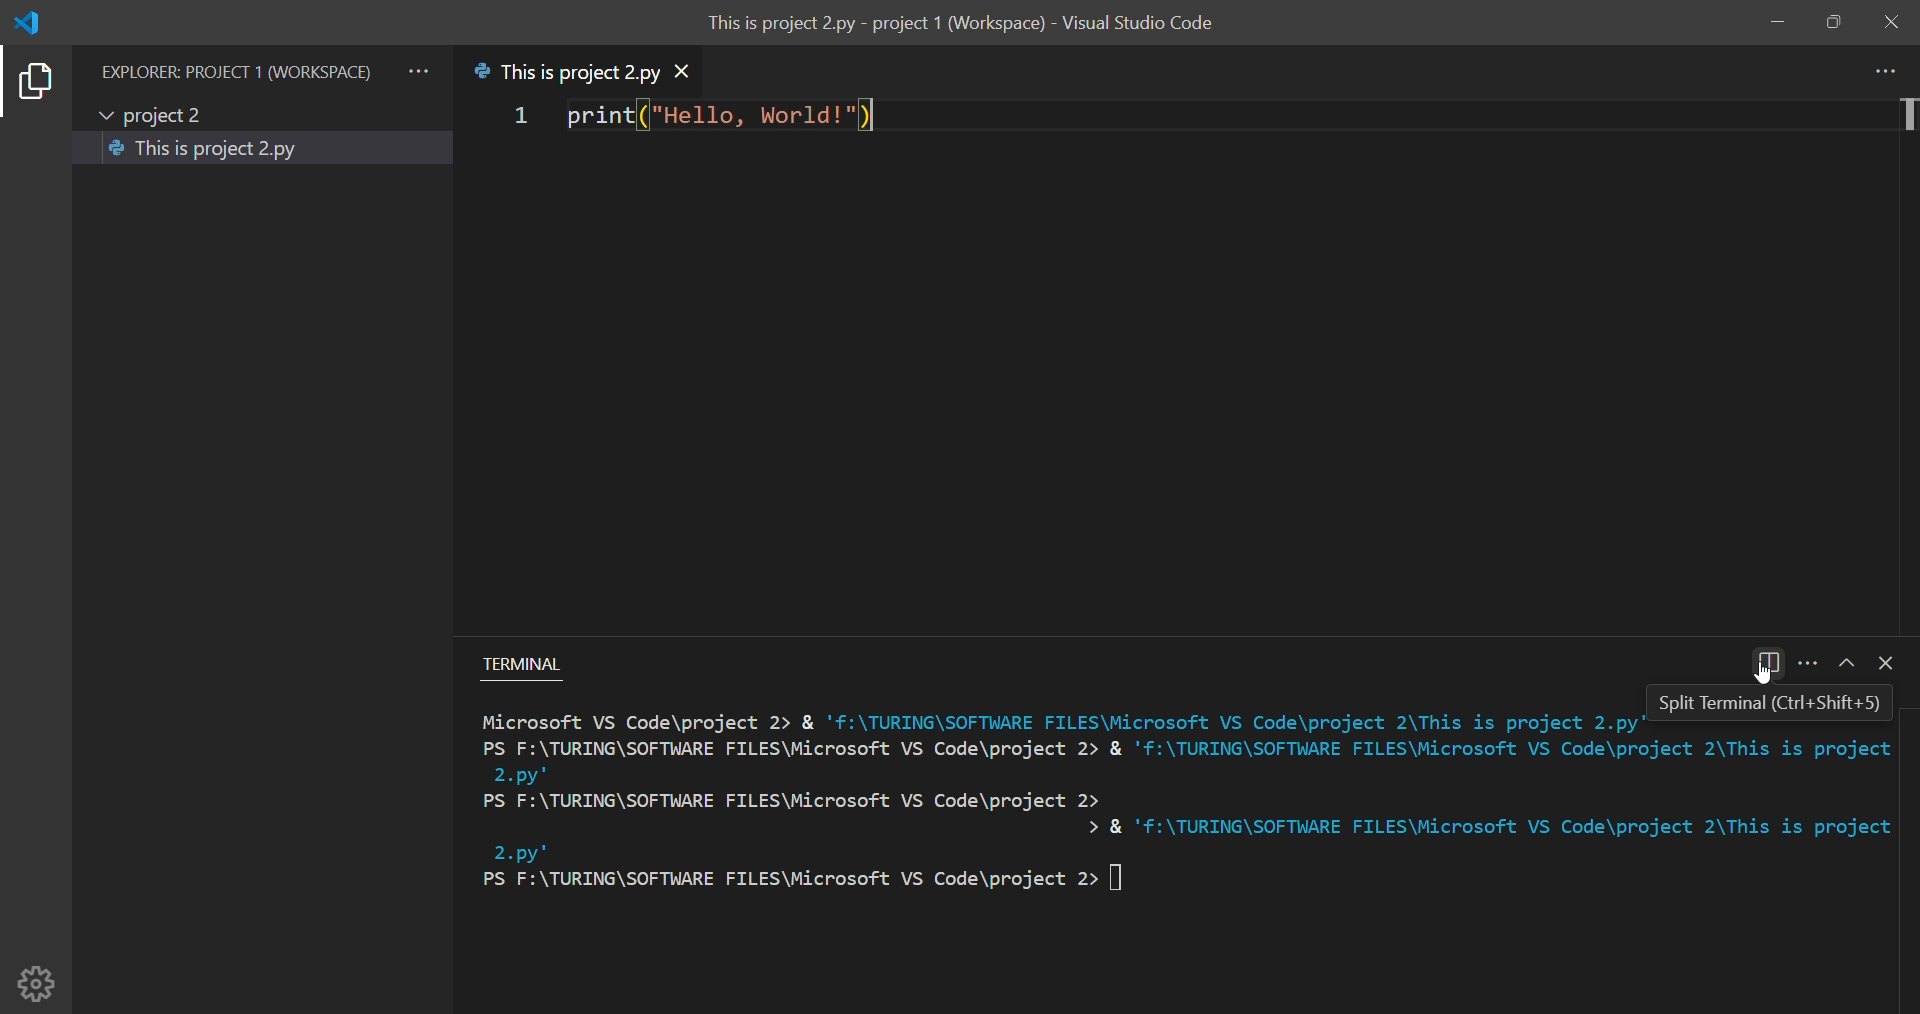 Image resolution: width=1920 pixels, height=1014 pixels. I want to click on This is project 2.py, so click(563, 71).